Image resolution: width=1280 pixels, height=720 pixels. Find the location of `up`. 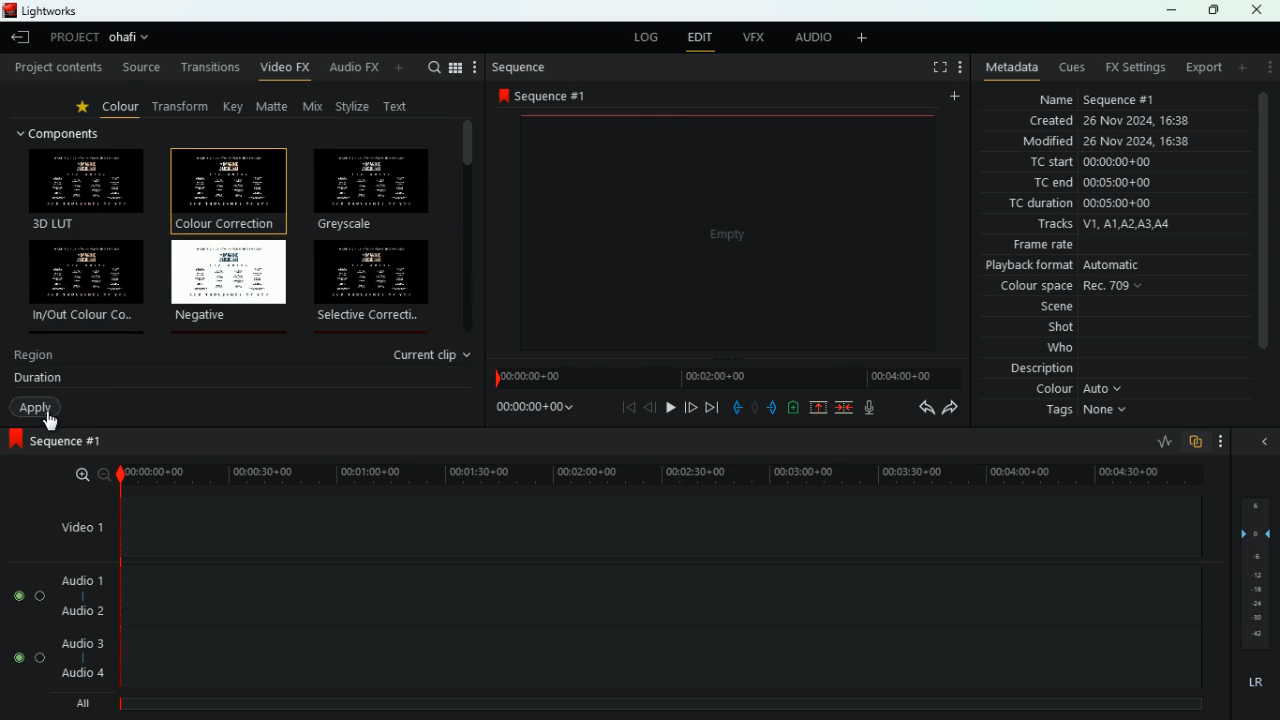

up is located at coordinates (814, 409).